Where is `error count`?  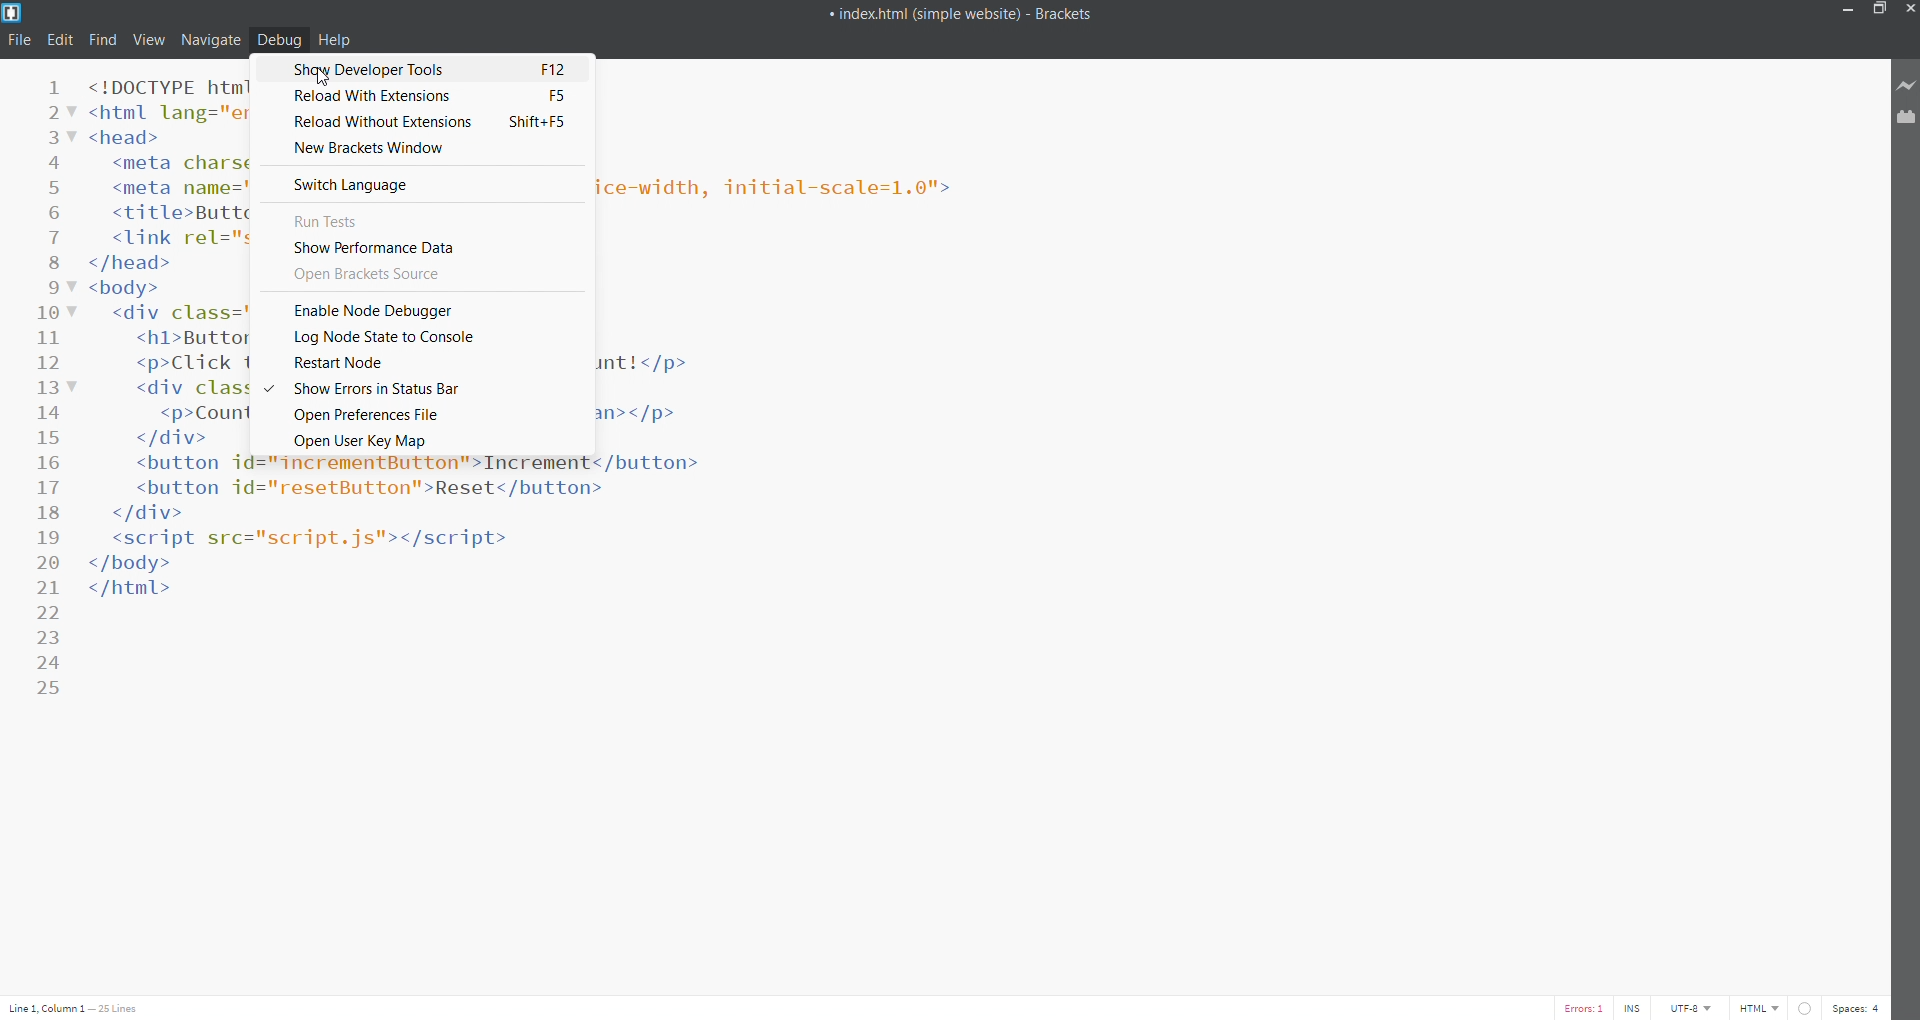 error count is located at coordinates (1574, 1008).